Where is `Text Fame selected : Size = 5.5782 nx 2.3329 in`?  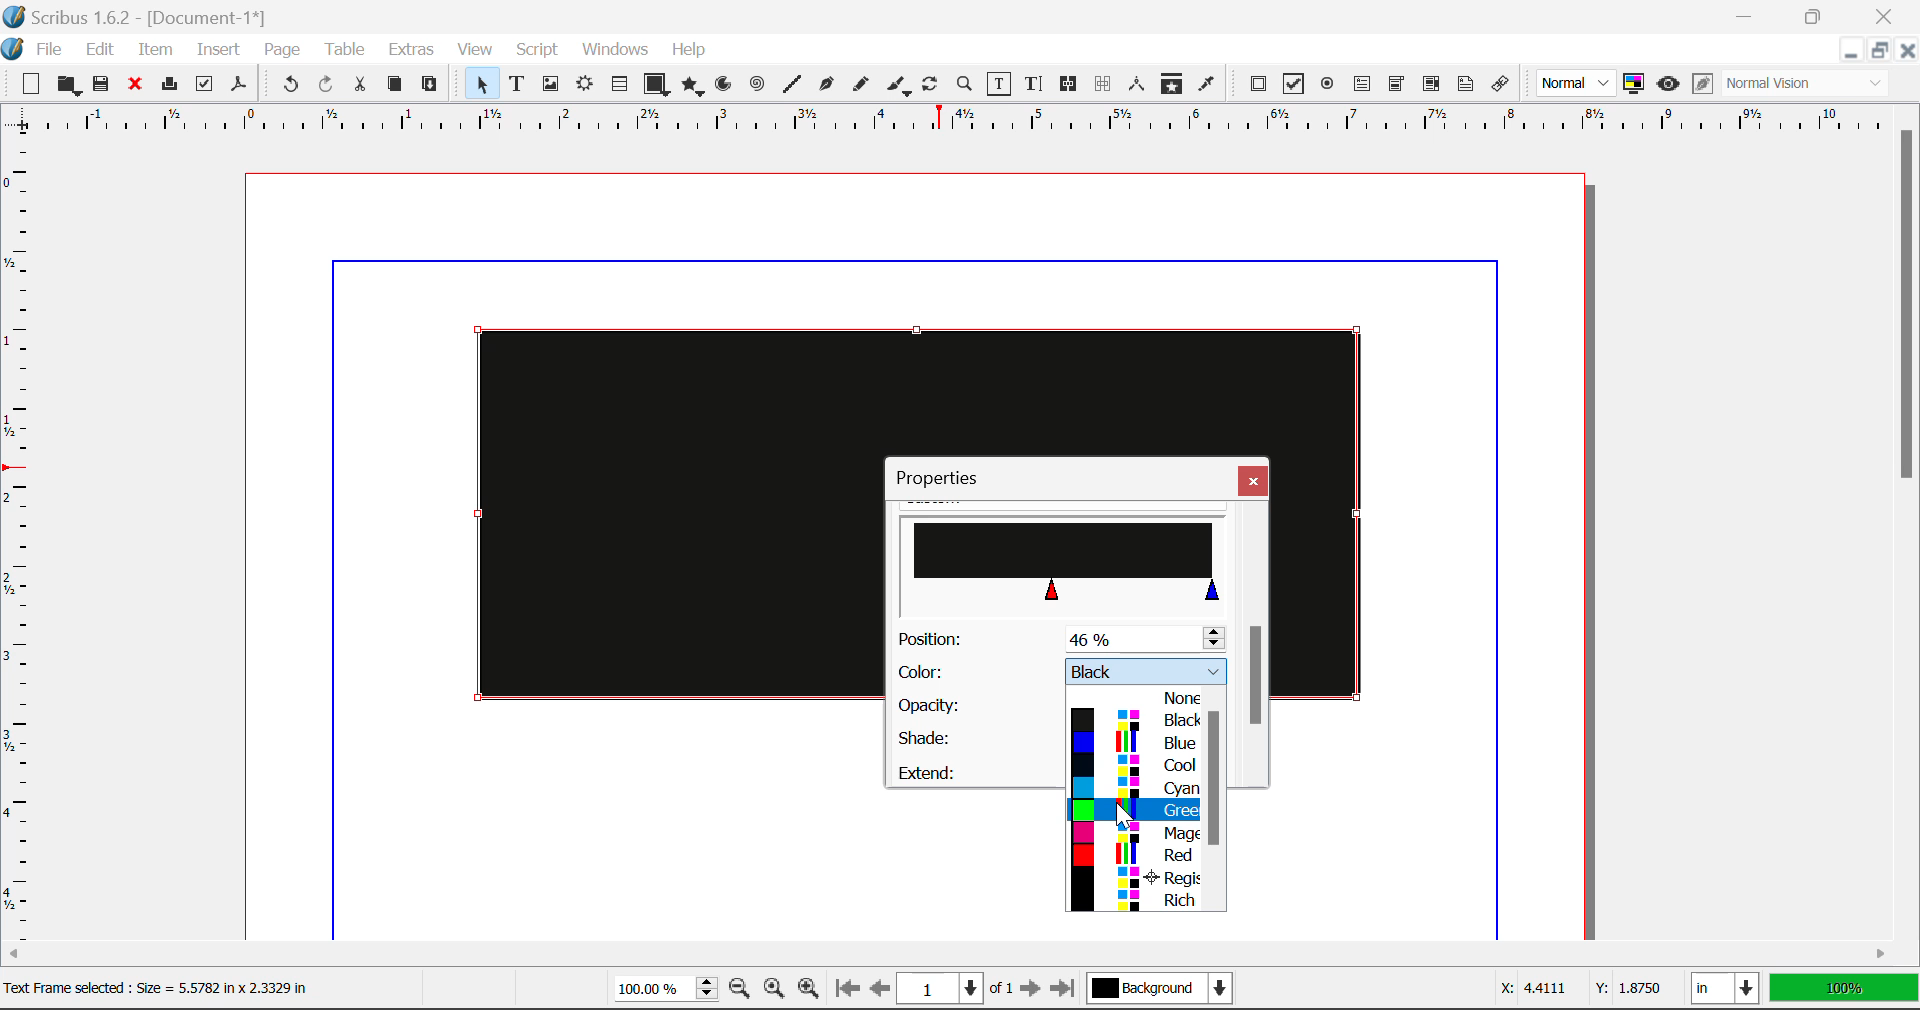 Text Fame selected : Size = 5.5782 nx 2.3329 in is located at coordinates (175, 989).